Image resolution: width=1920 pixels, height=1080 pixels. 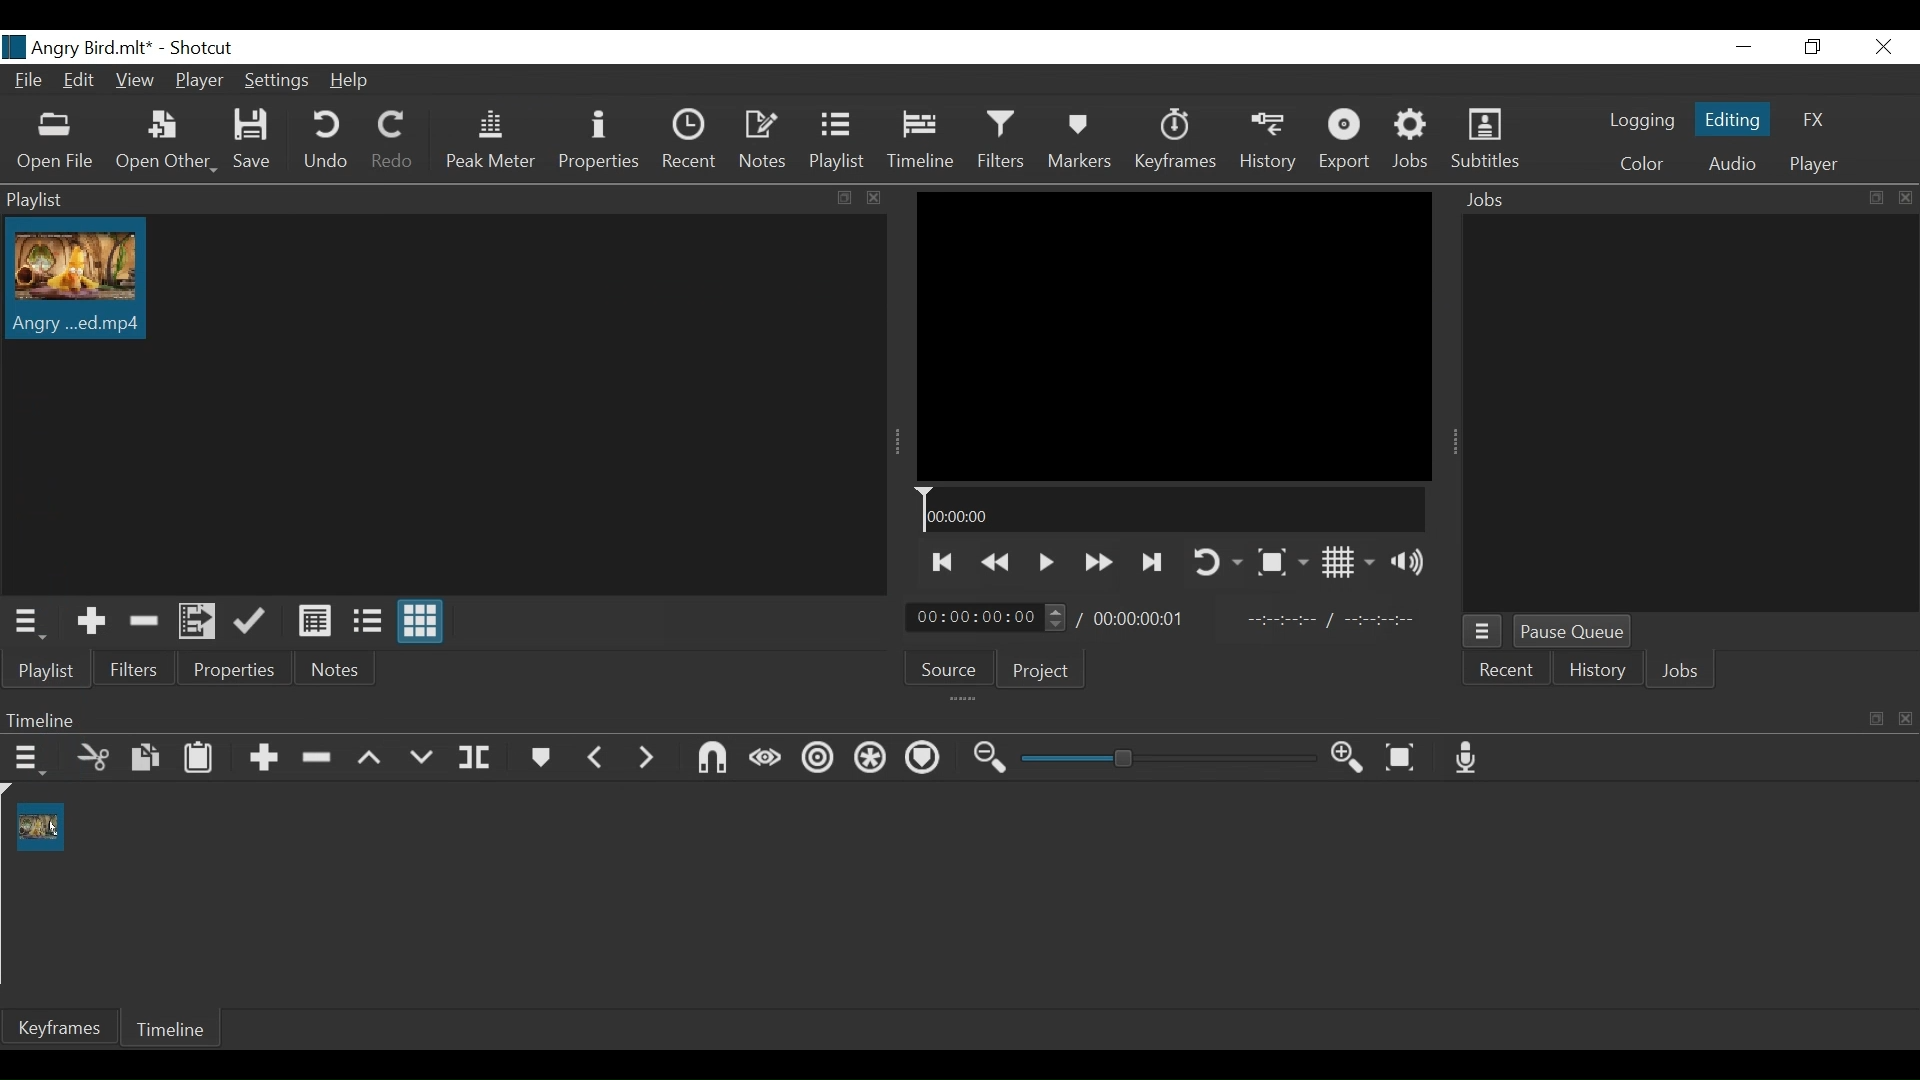 I want to click on Audio, so click(x=1730, y=164).